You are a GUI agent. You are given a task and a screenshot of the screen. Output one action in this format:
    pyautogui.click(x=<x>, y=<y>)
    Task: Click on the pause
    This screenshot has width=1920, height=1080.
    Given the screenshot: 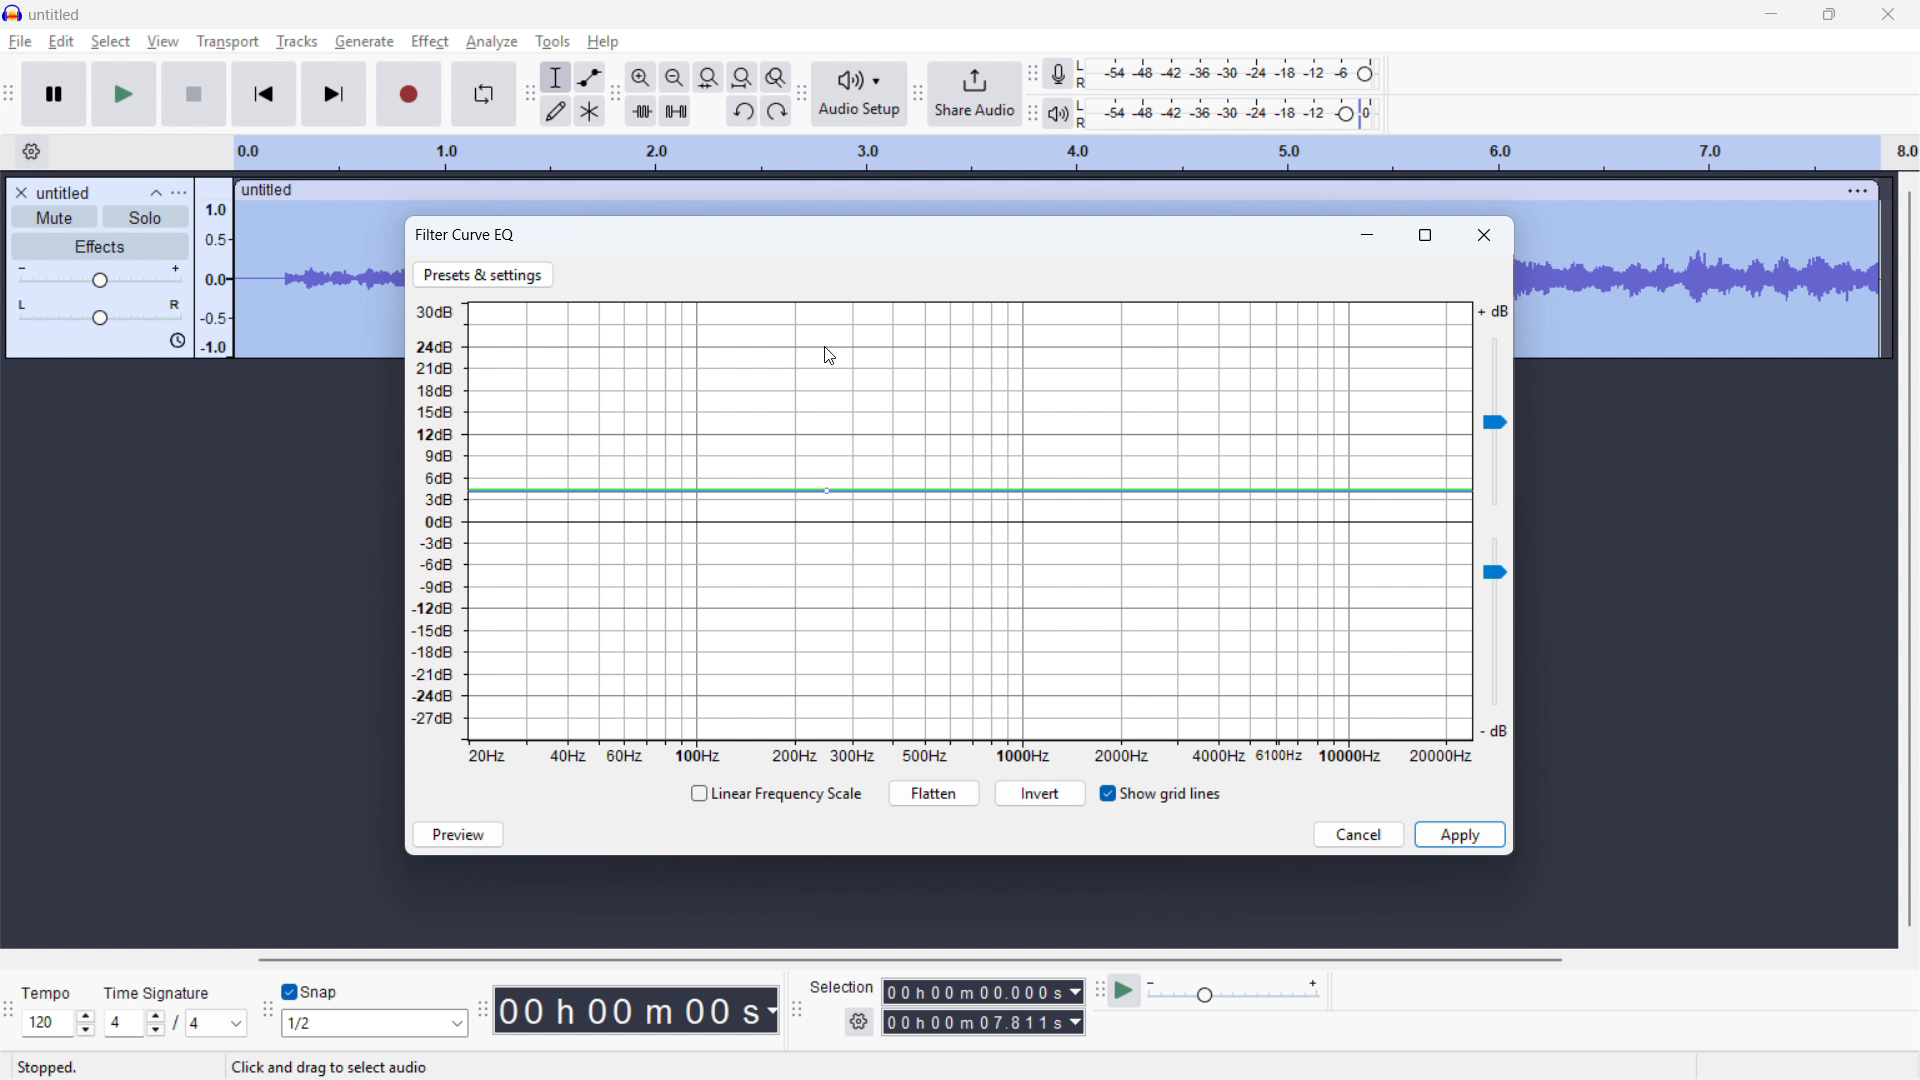 What is the action you would take?
    pyautogui.click(x=55, y=94)
    